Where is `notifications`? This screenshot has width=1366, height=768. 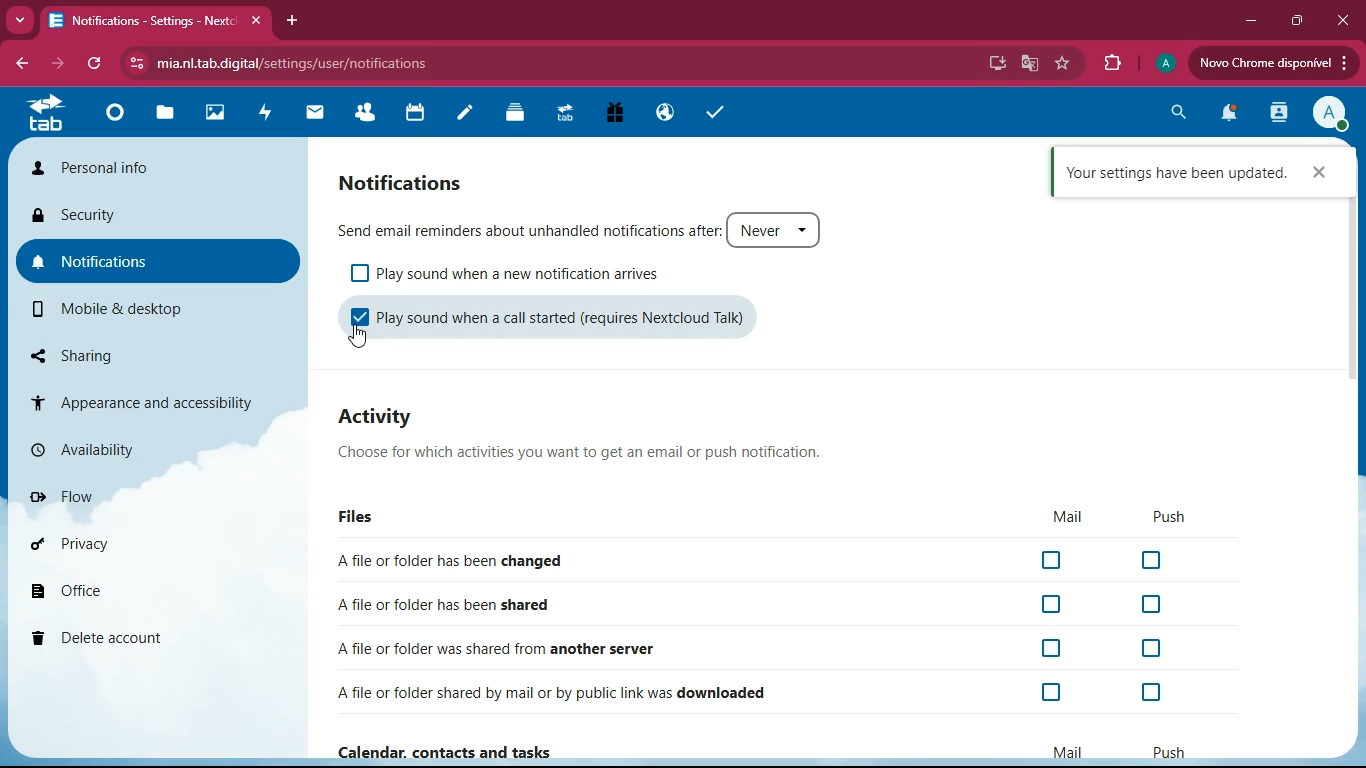
notifications is located at coordinates (1230, 115).